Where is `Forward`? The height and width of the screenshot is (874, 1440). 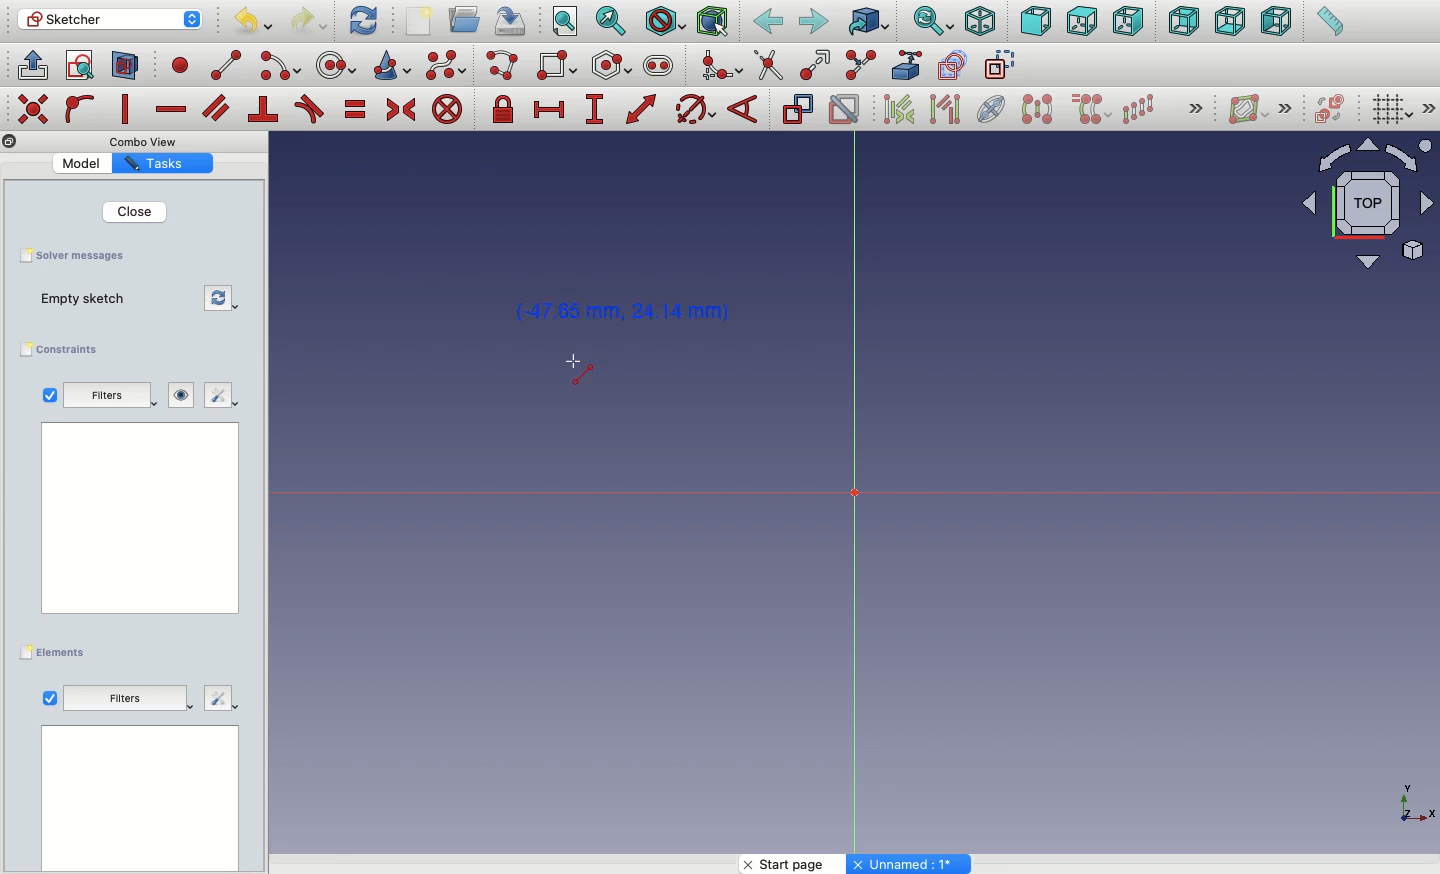
Forward is located at coordinates (814, 23).